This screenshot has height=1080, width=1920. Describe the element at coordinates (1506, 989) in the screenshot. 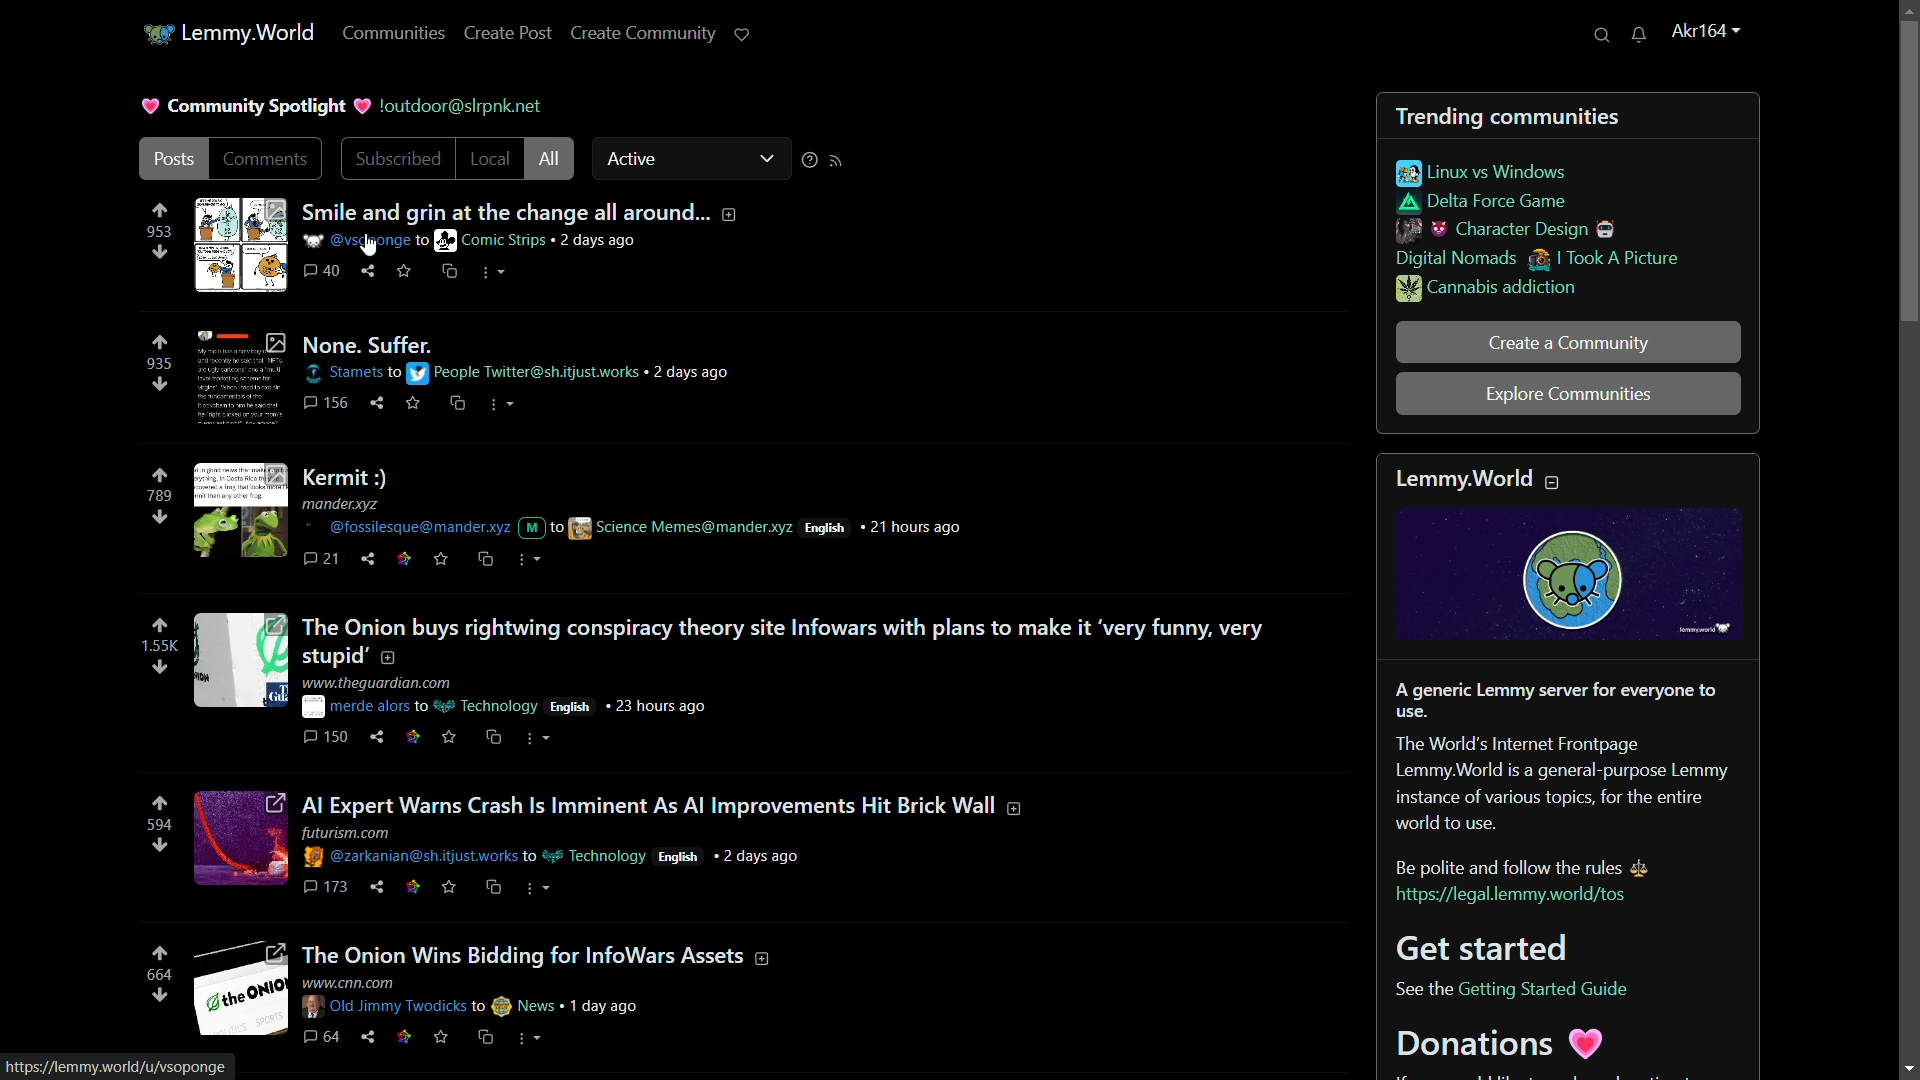

I see `text` at that location.